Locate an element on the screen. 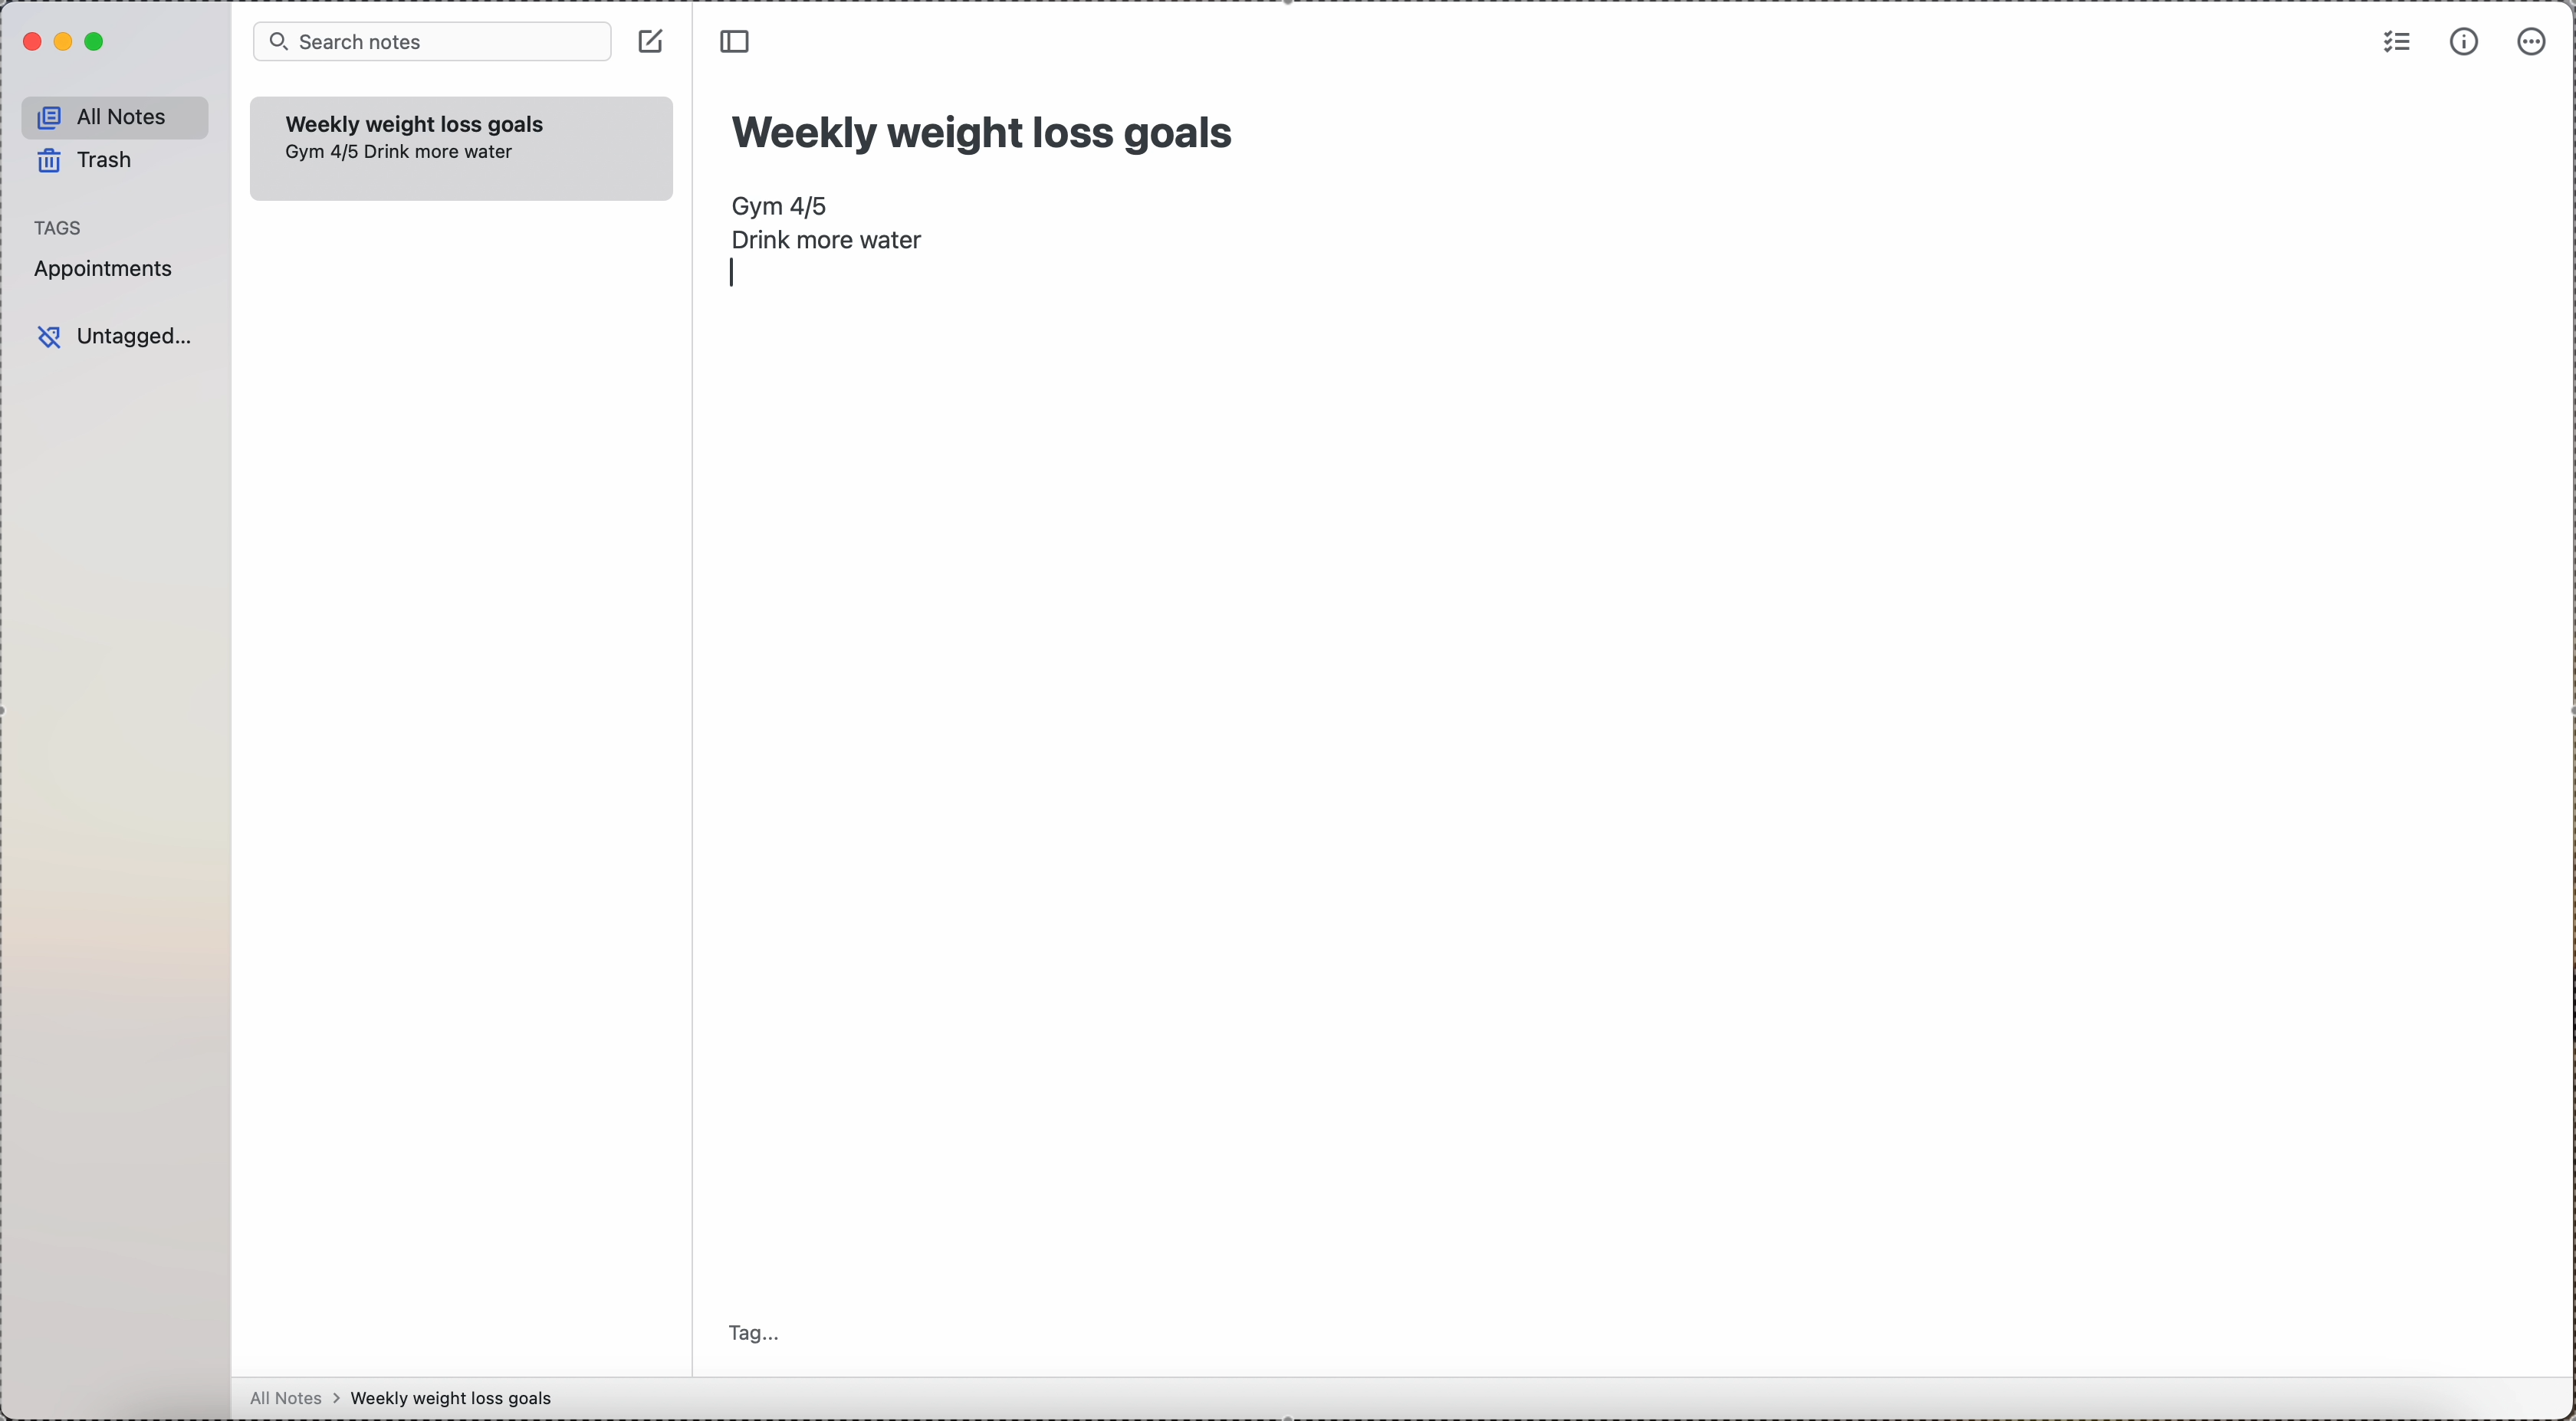 This screenshot has width=2576, height=1421. drink more water is located at coordinates (441, 154).